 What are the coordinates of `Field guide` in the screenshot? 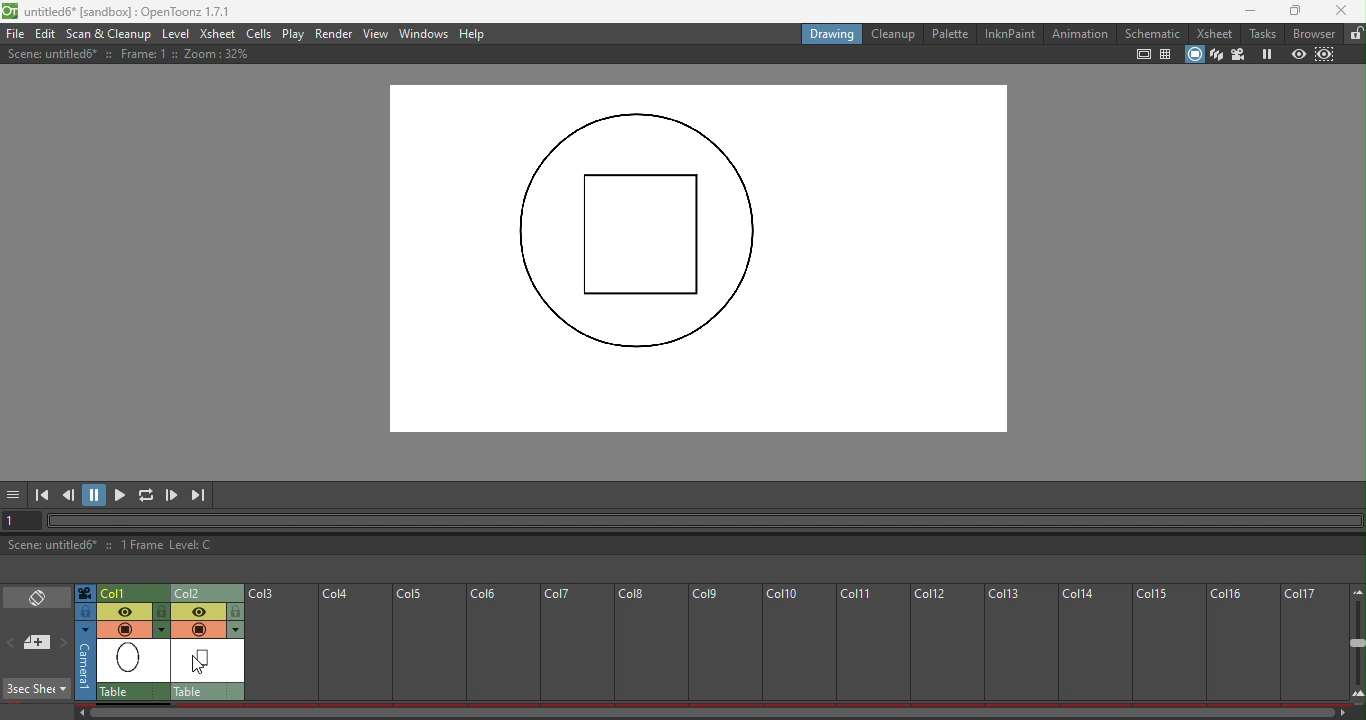 It's located at (1166, 56).